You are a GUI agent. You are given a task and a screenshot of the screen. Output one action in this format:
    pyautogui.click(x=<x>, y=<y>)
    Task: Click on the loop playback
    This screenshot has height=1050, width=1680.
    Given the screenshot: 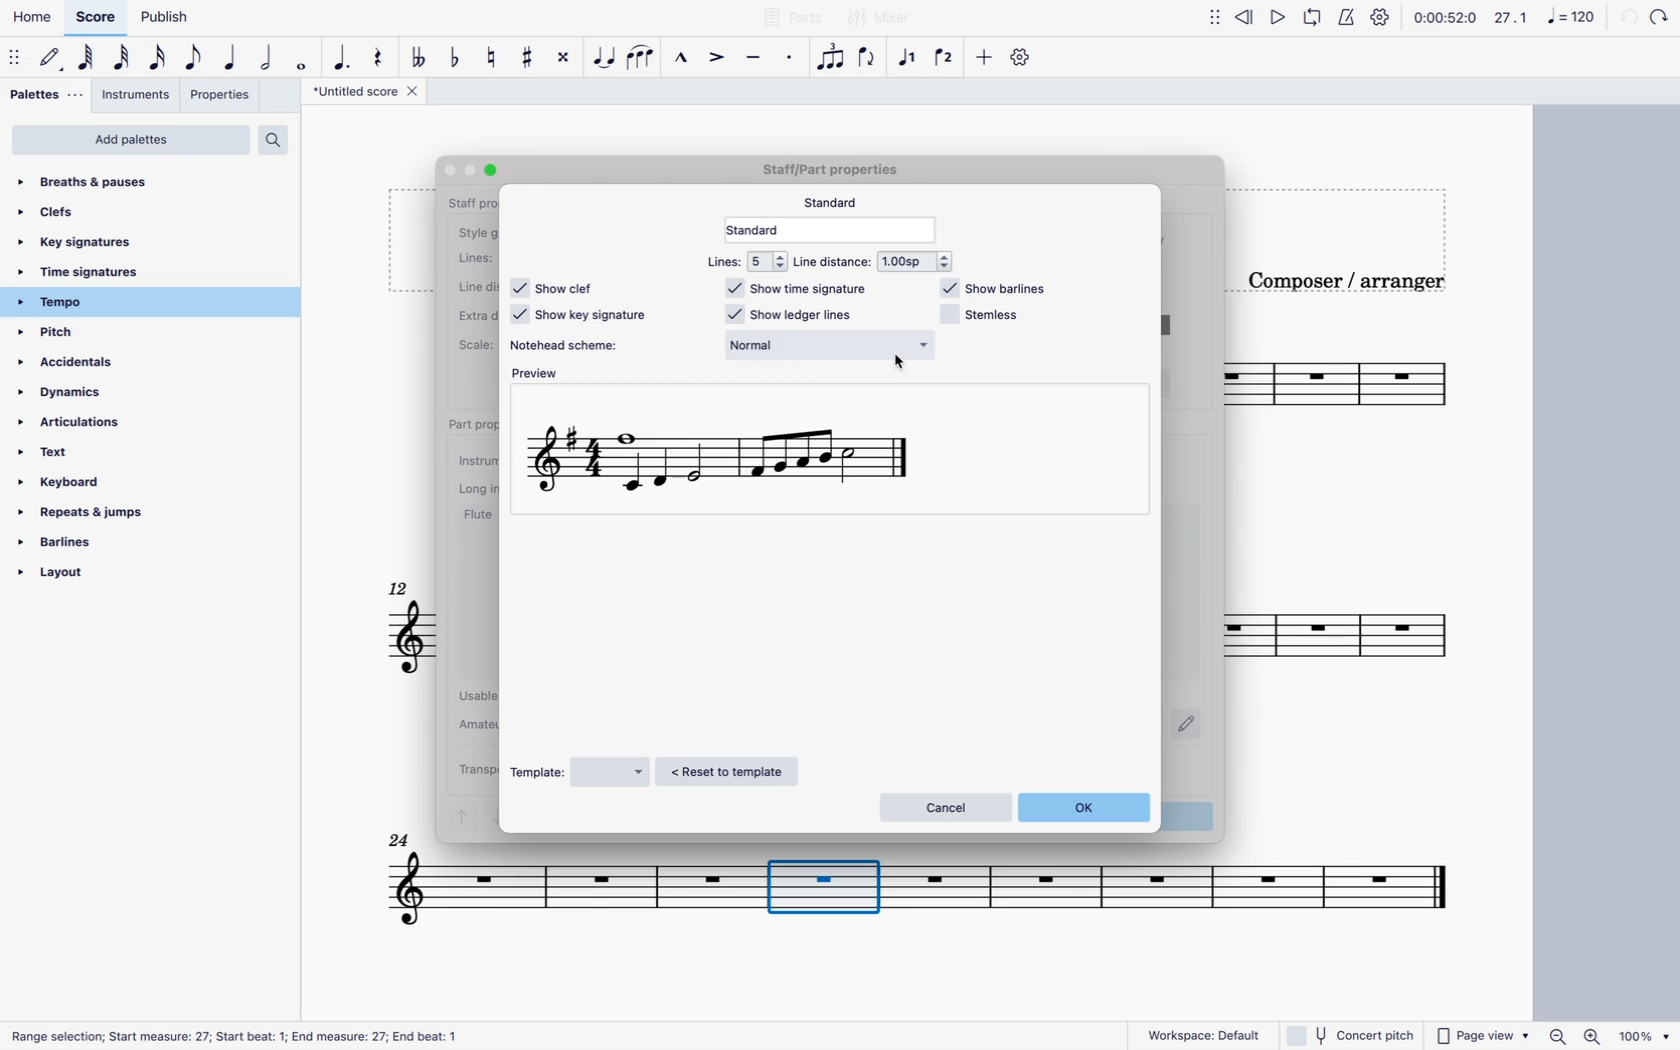 What is the action you would take?
    pyautogui.click(x=1314, y=16)
    